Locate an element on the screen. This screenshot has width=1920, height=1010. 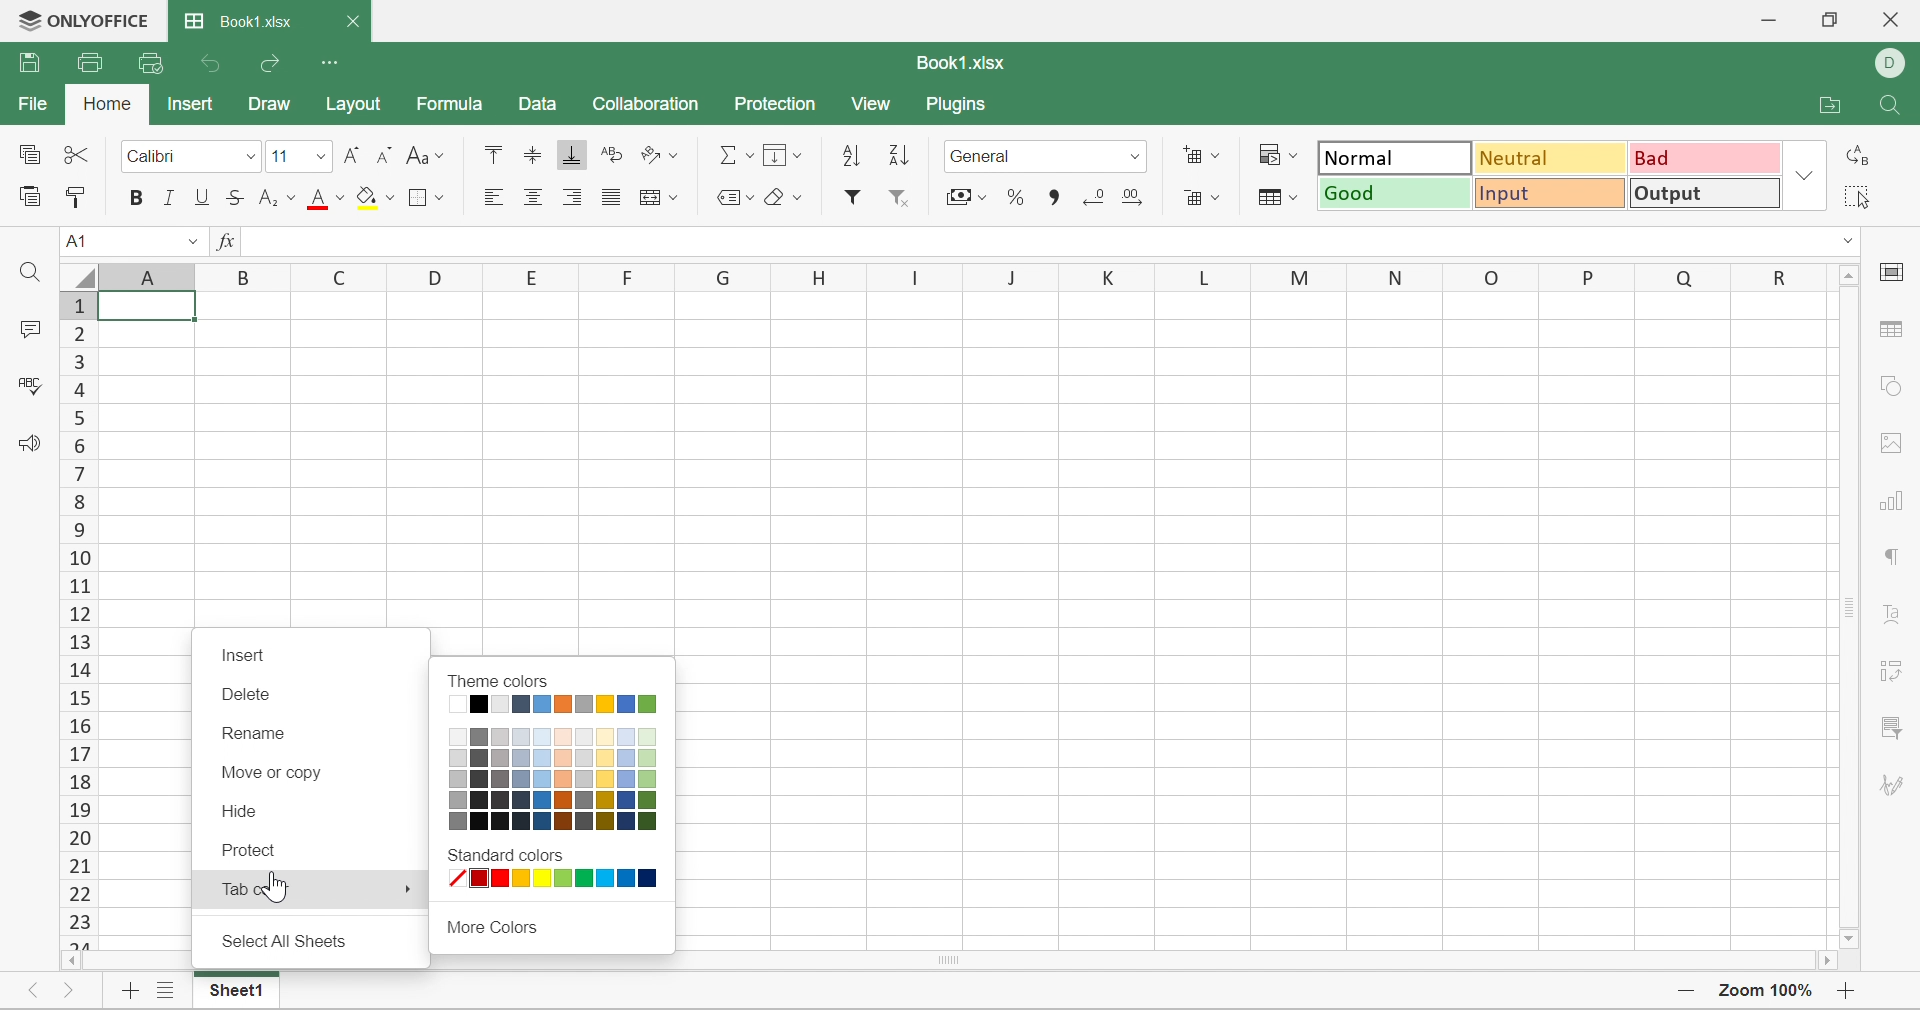
18 is located at coordinates (79, 781).